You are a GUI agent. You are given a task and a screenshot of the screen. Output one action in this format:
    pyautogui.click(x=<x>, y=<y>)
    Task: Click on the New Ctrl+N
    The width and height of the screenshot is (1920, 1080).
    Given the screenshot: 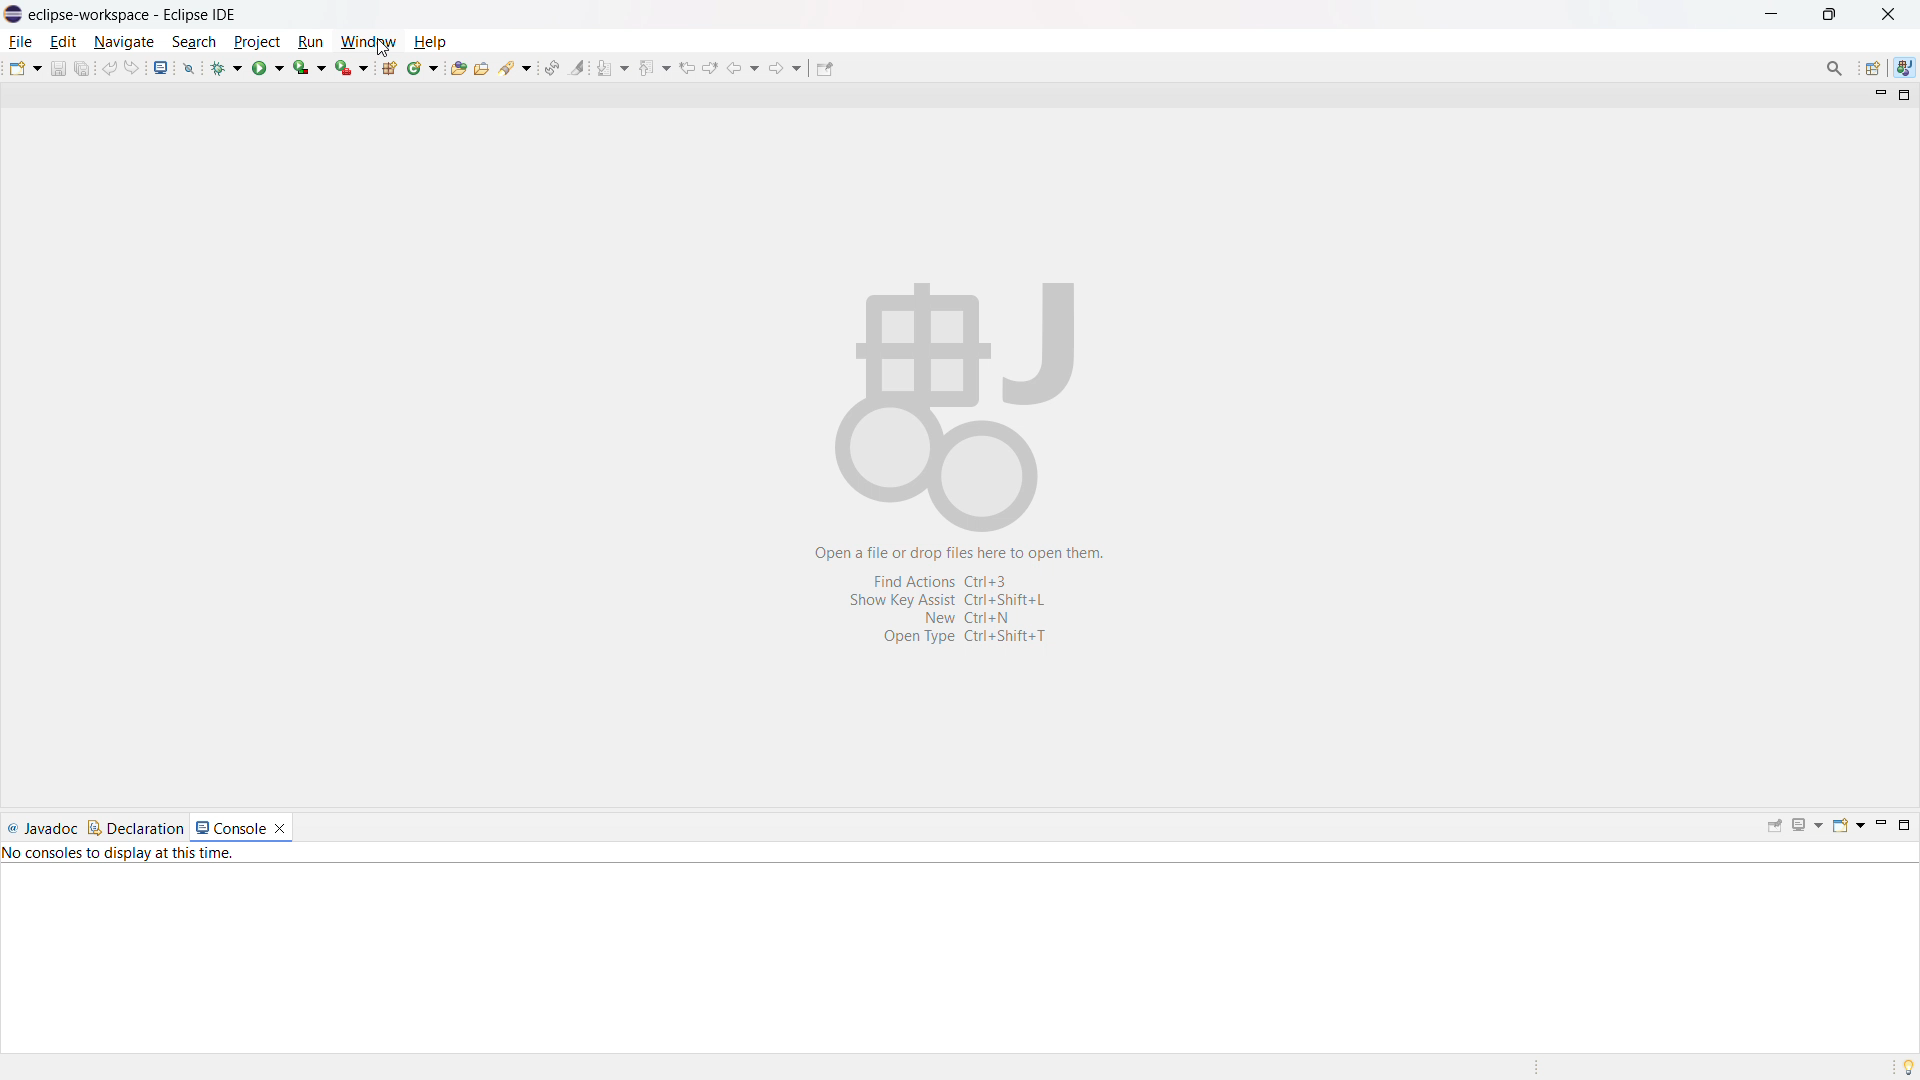 What is the action you would take?
    pyautogui.click(x=975, y=616)
    